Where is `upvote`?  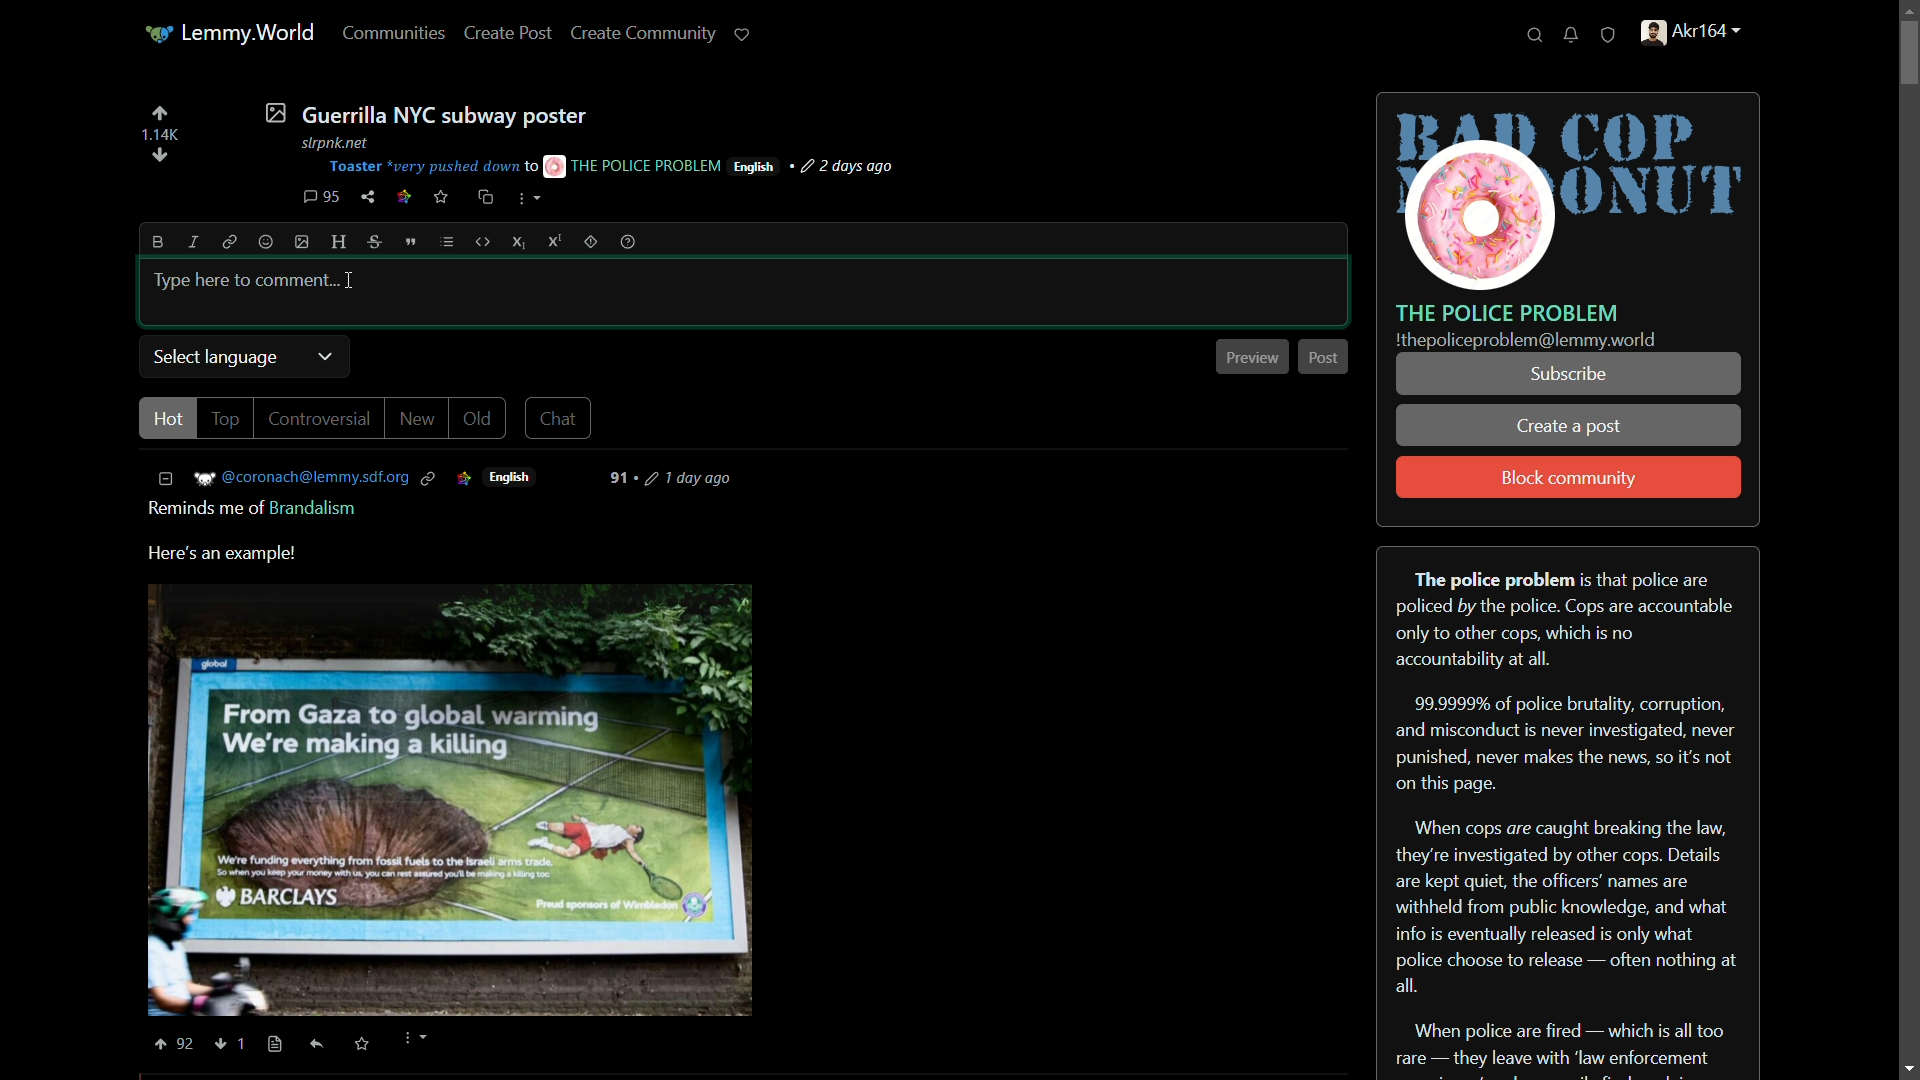
upvote is located at coordinates (159, 113).